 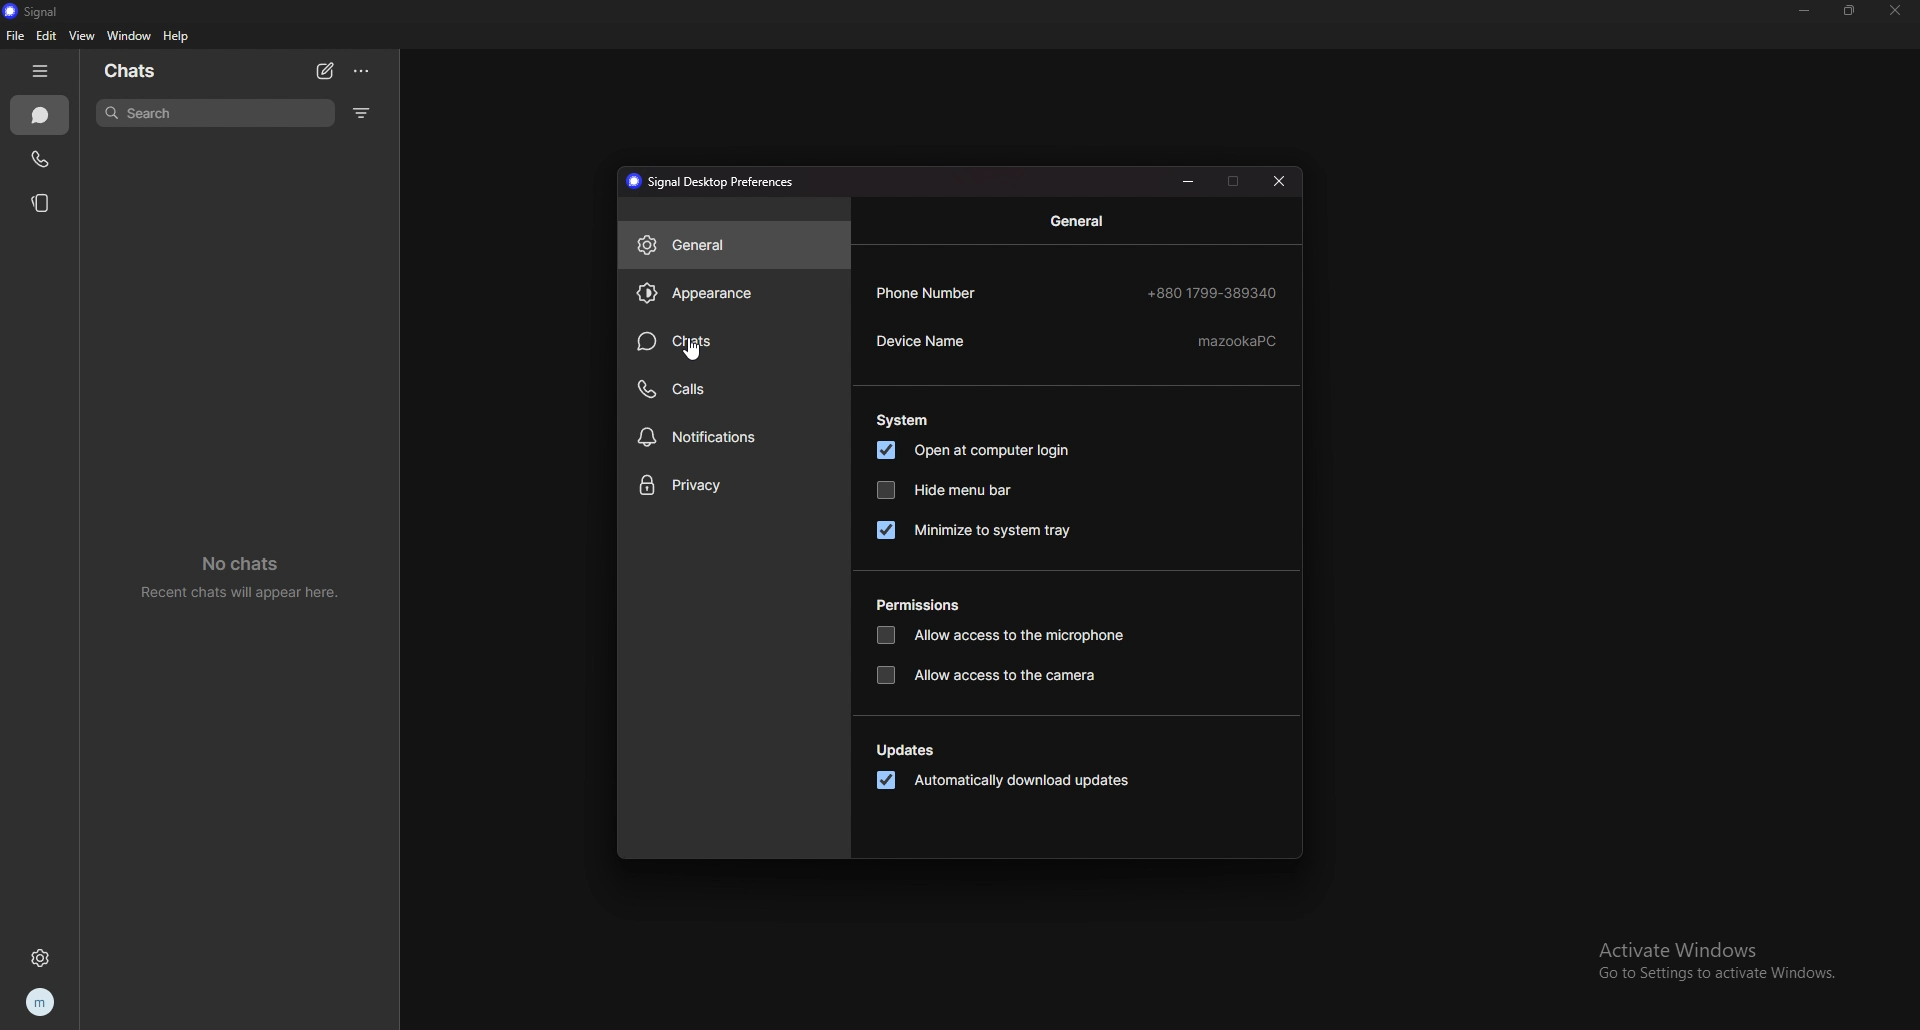 I want to click on mazookaPC, so click(x=1238, y=339).